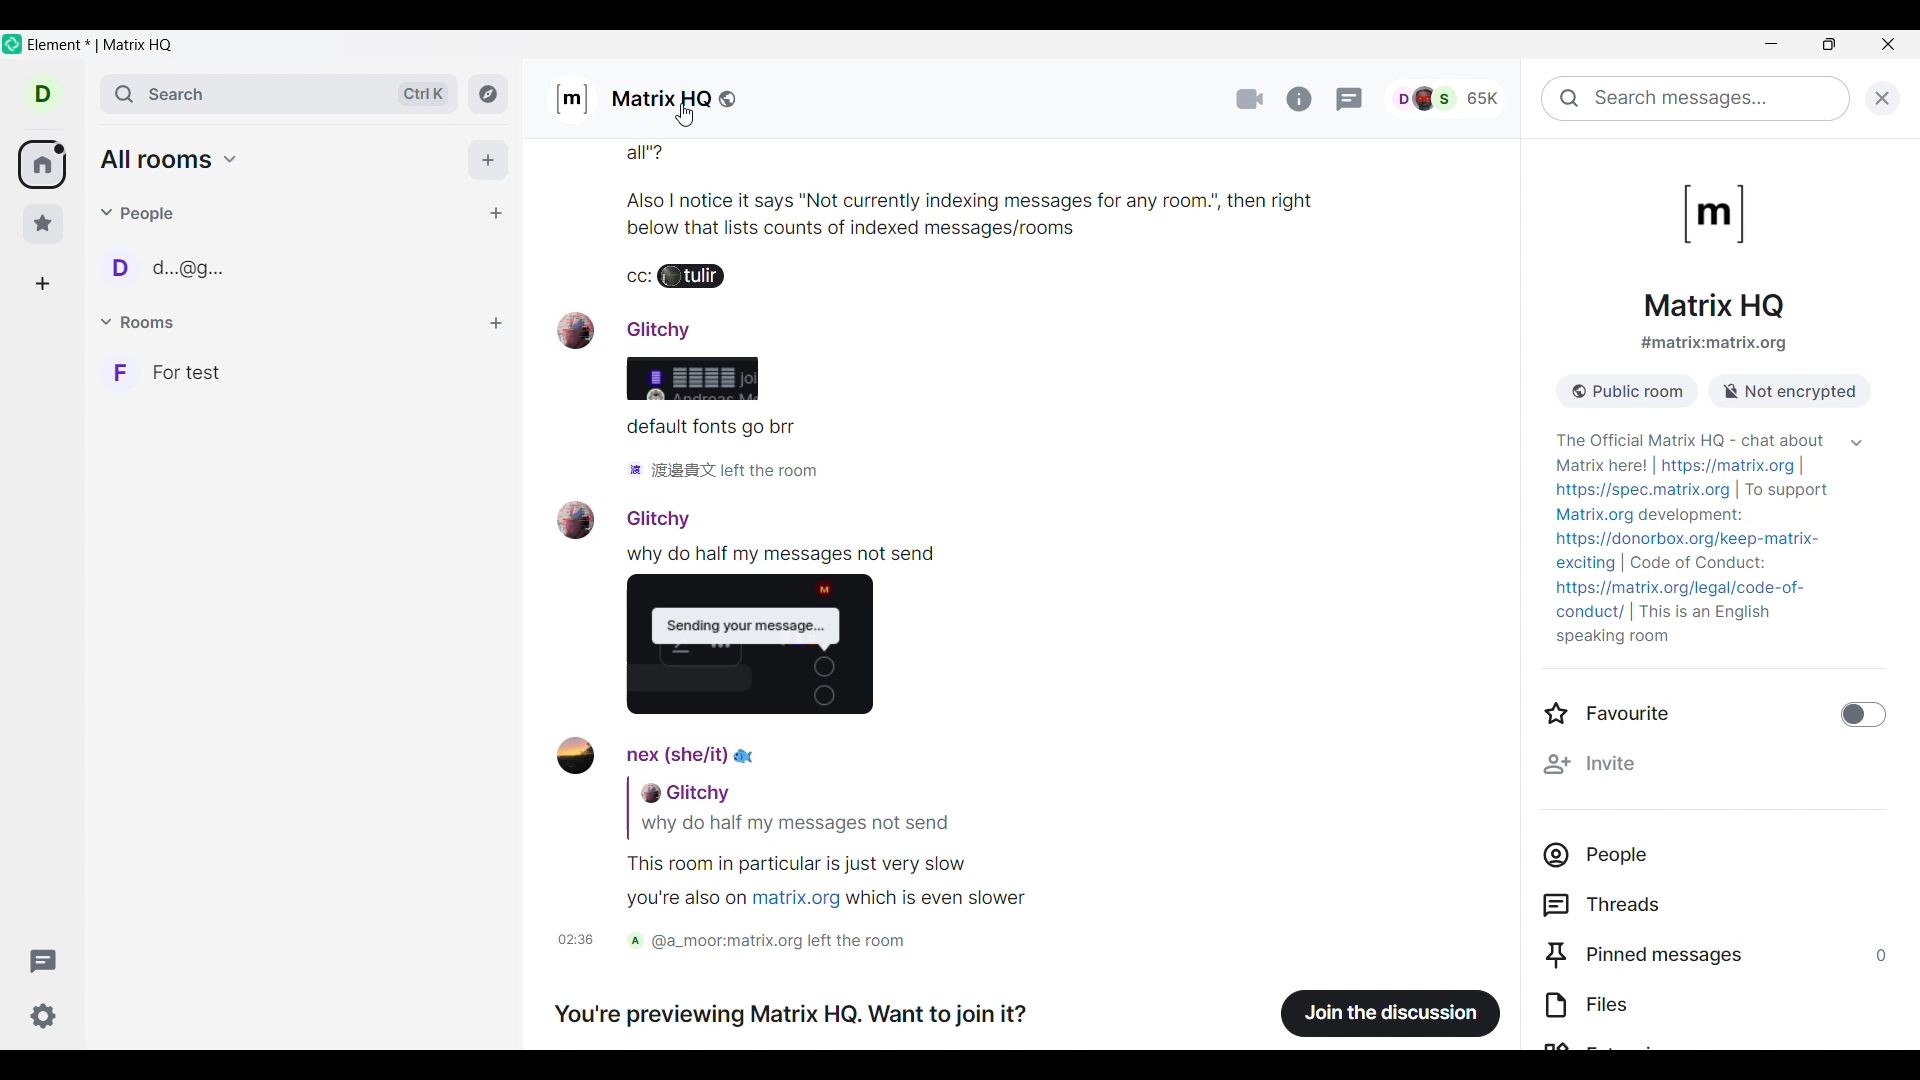  What do you see at coordinates (1298, 99) in the screenshot?
I see `room information` at bounding box center [1298, 99].